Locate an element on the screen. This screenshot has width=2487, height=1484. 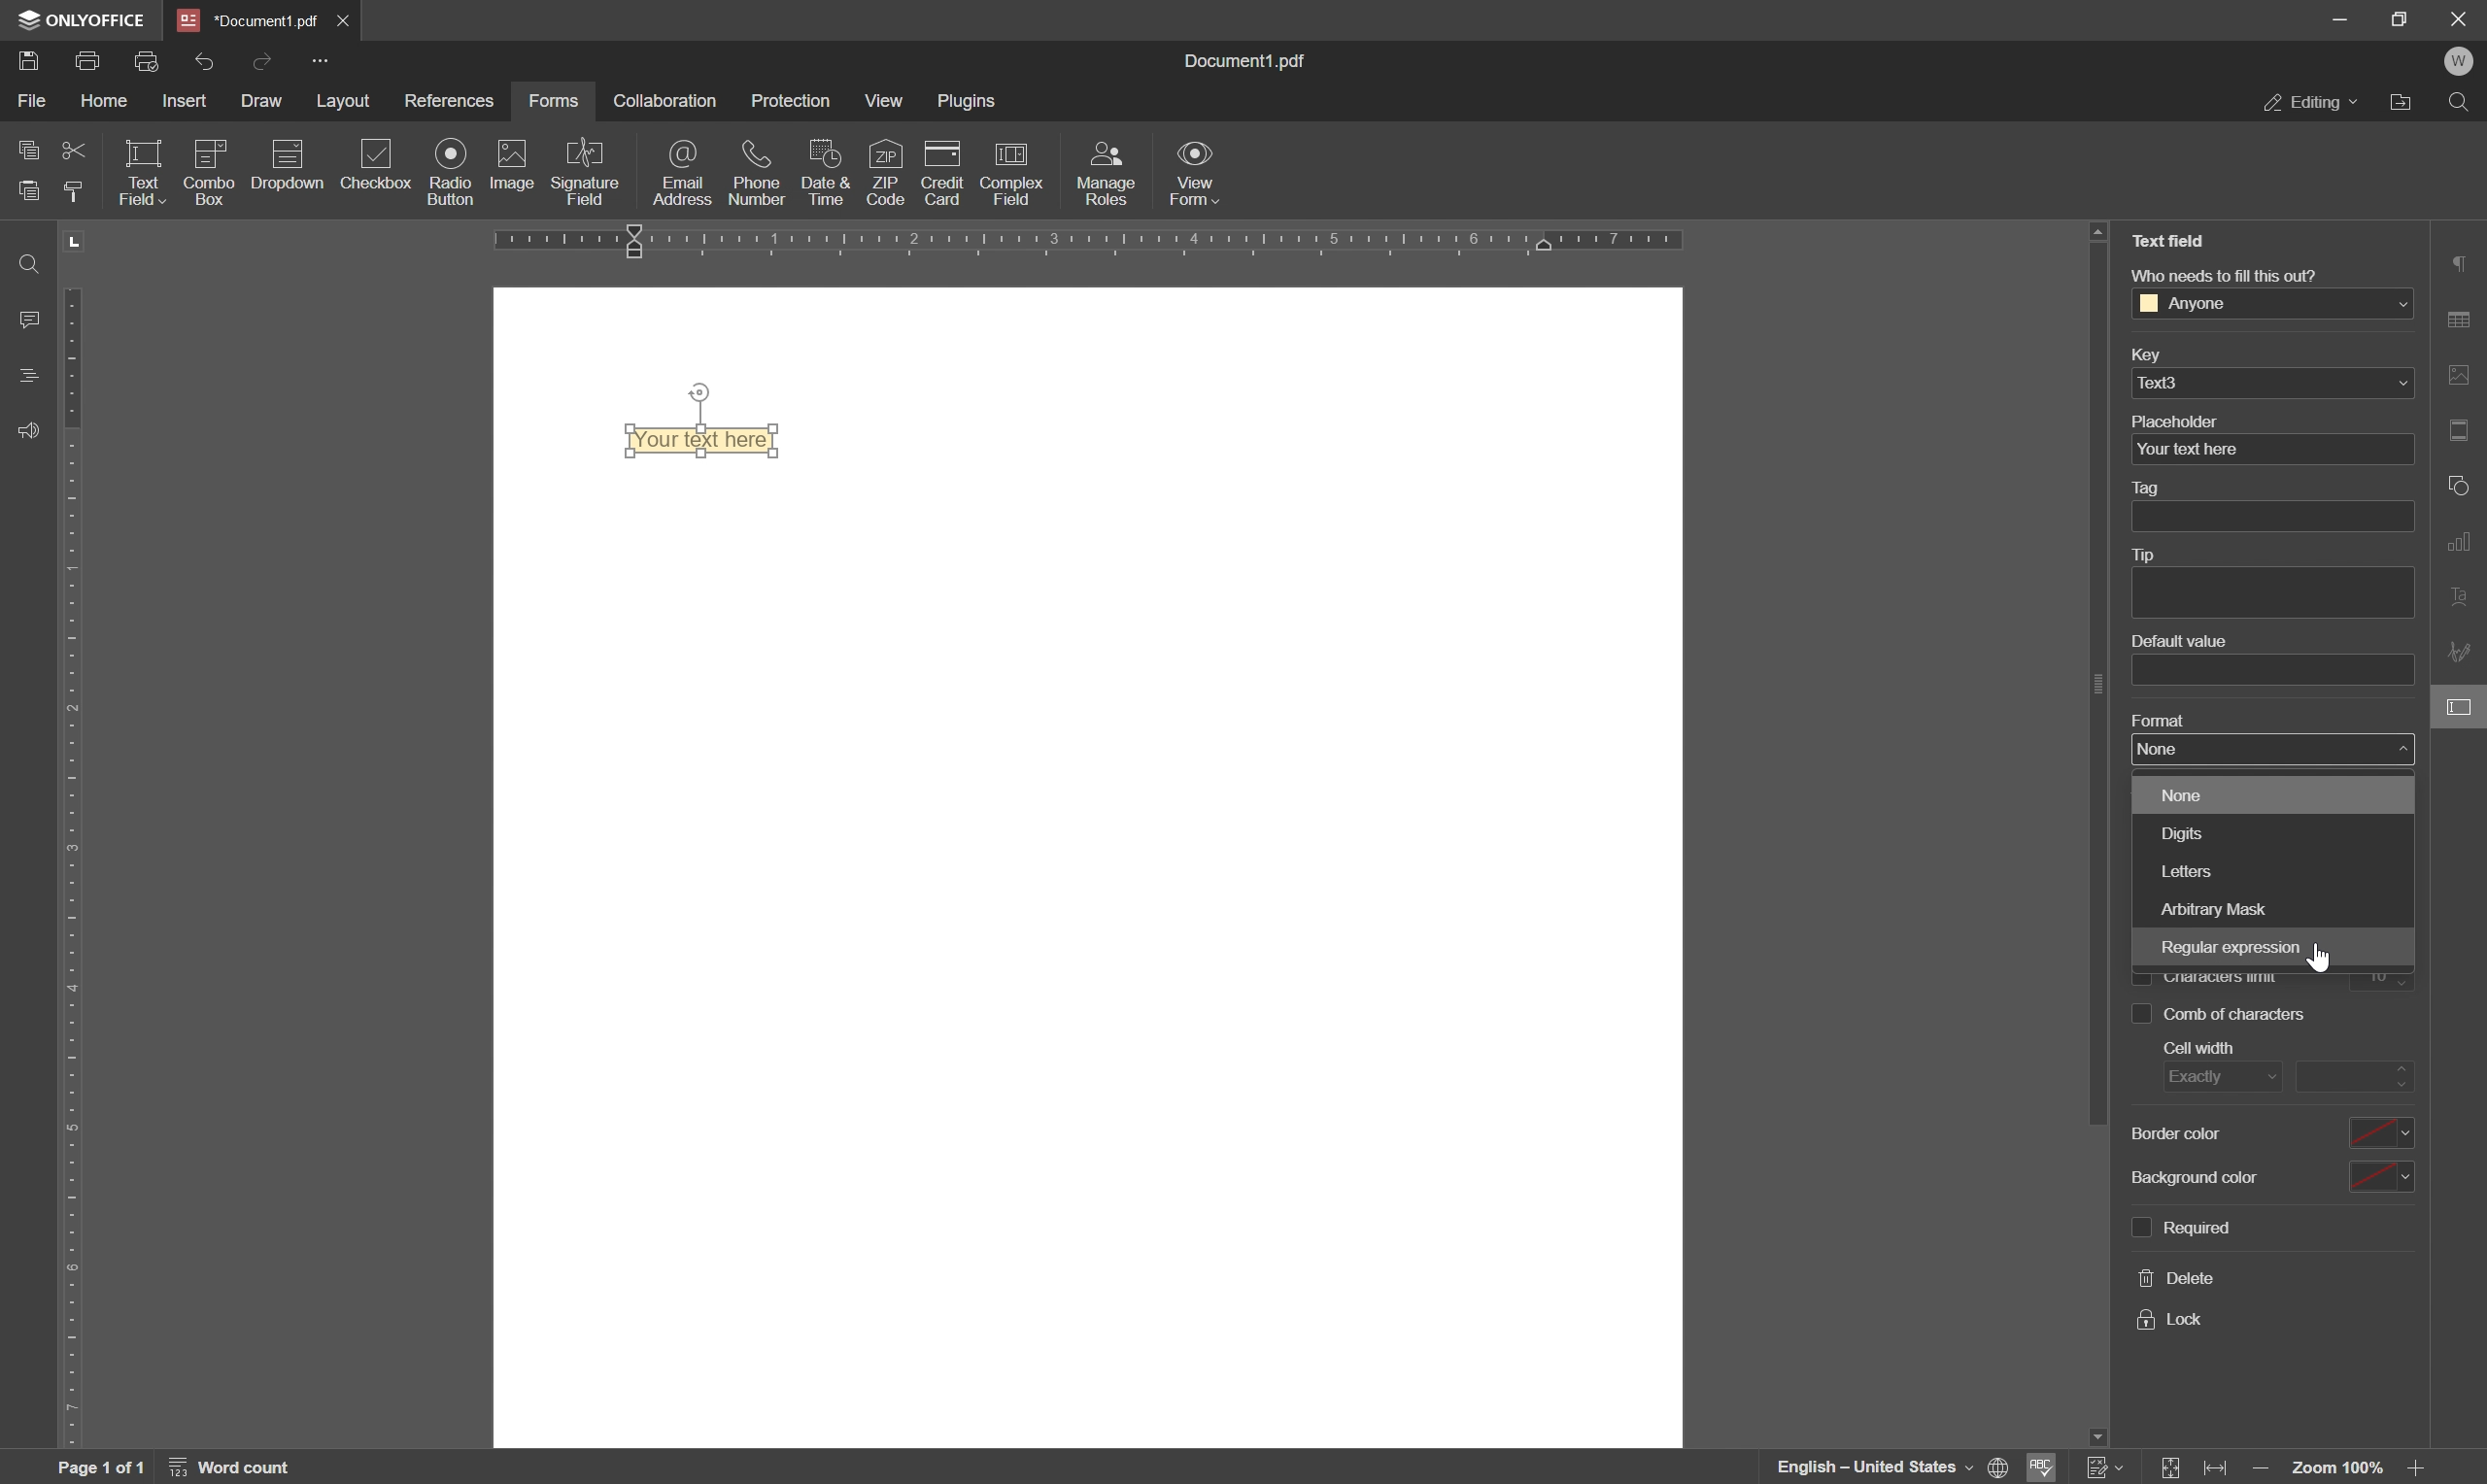
key is located at coordinates (2142, 357).